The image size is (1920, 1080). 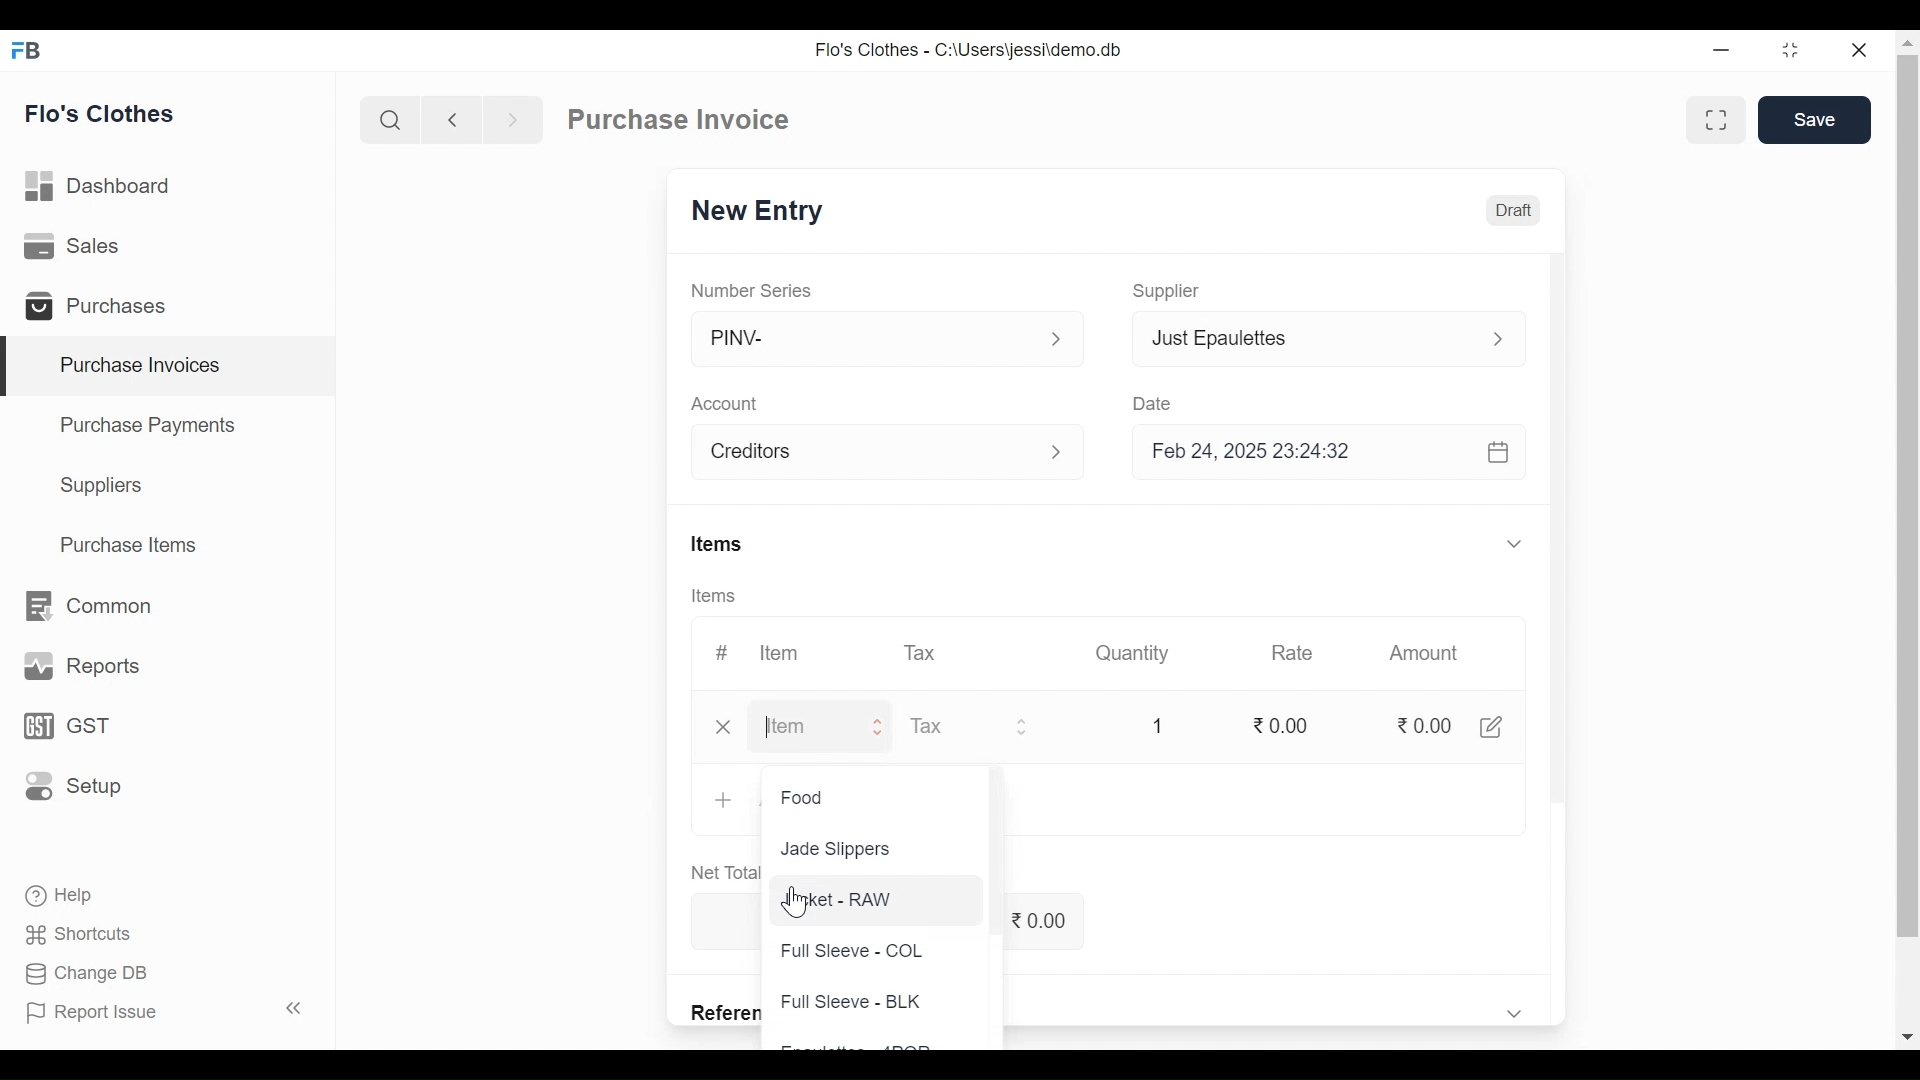 I want to click on Purchase Payments, so click(x=146, y=424).